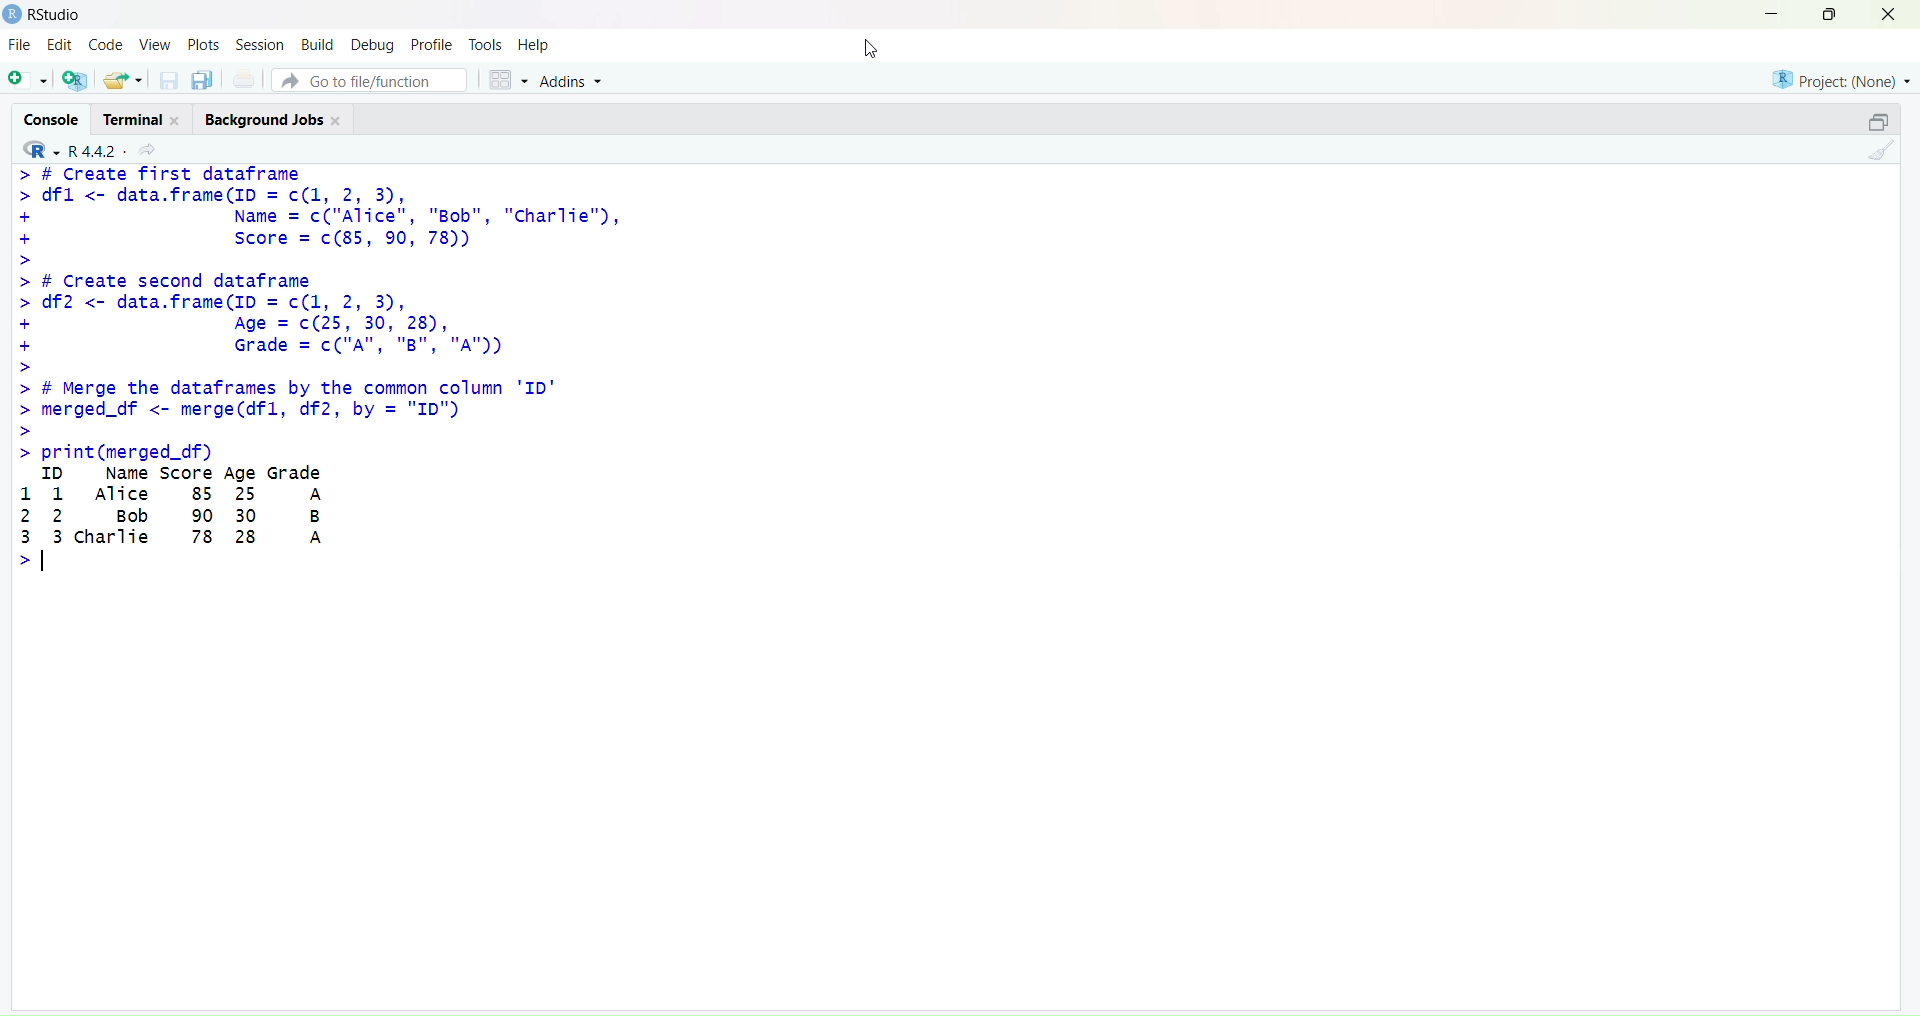 This screenshot has height=1016, width=1920. What do you see at coordinates (156, 44) in the screenshot?
I see `View` at bounding box center [156, 44].